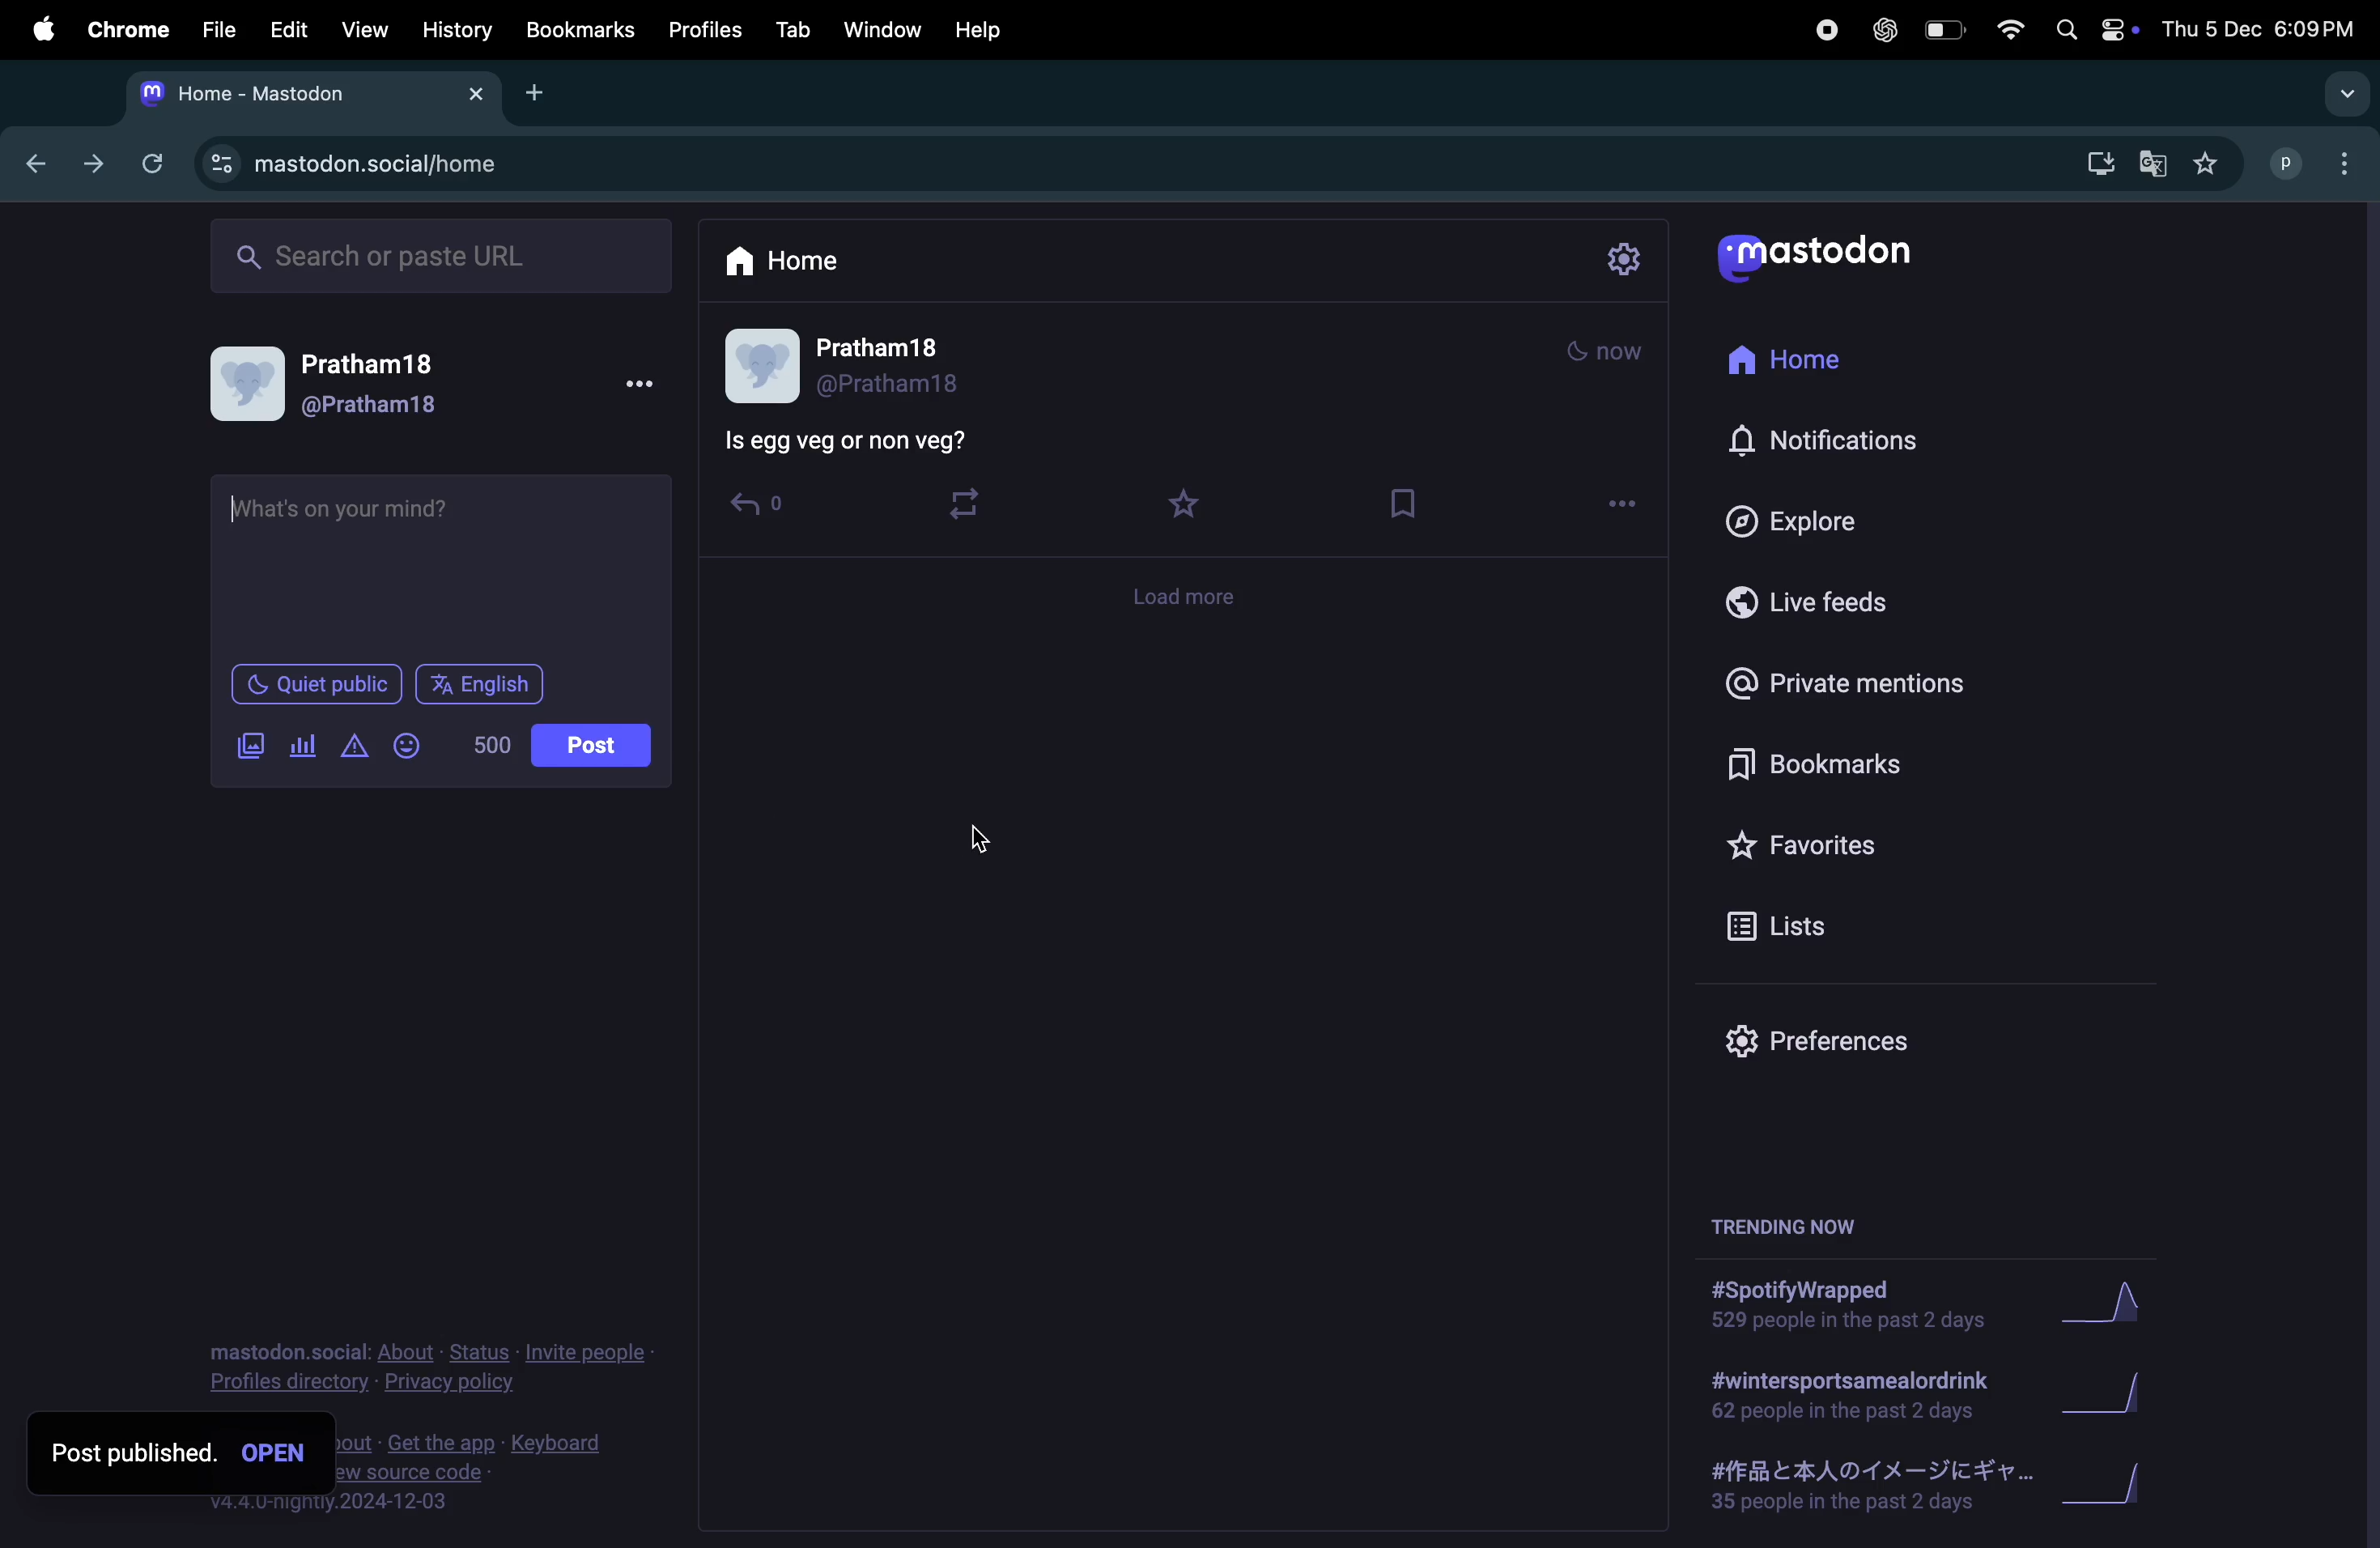 This screenshot has height=1548, width=2380. Describe the element at coordinates (410, 744) in the screenshot. I see `emoji` at that location.